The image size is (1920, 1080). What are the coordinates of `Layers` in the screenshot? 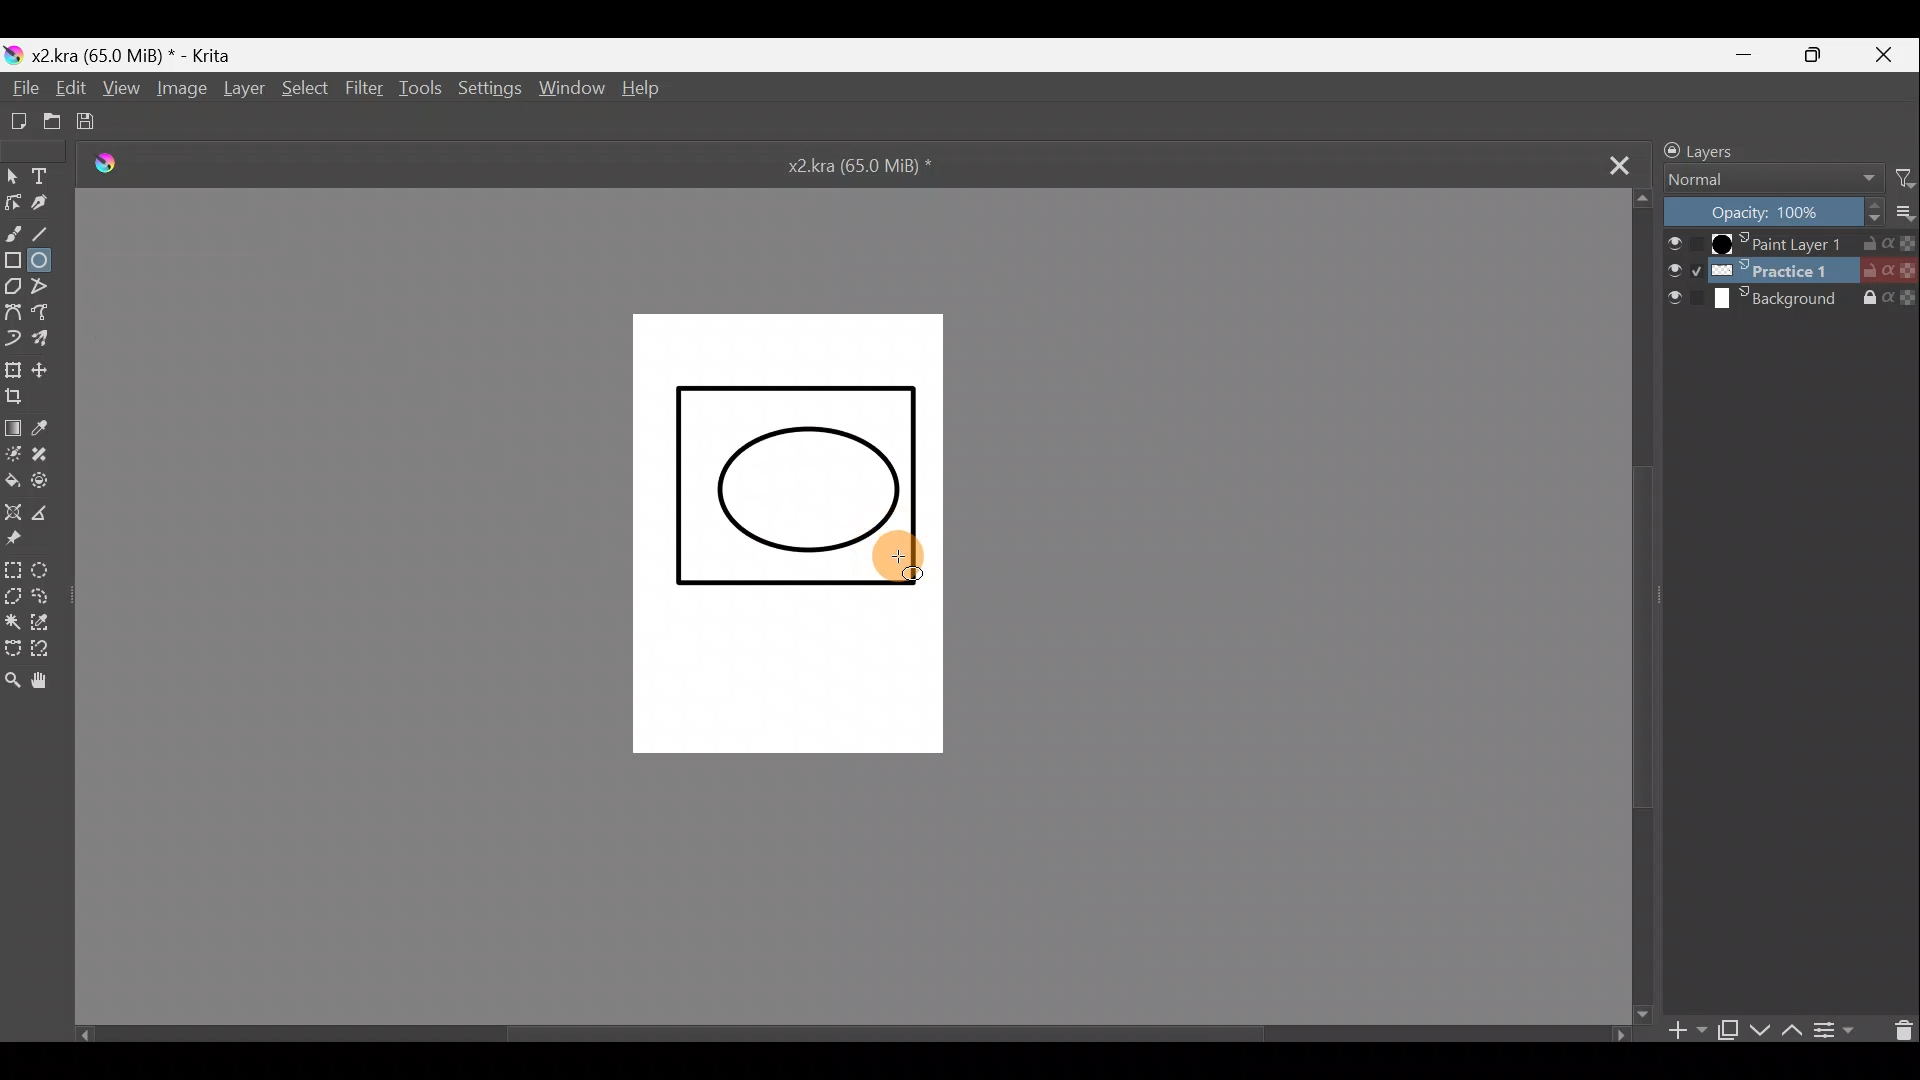 It's located at (1720, 149).